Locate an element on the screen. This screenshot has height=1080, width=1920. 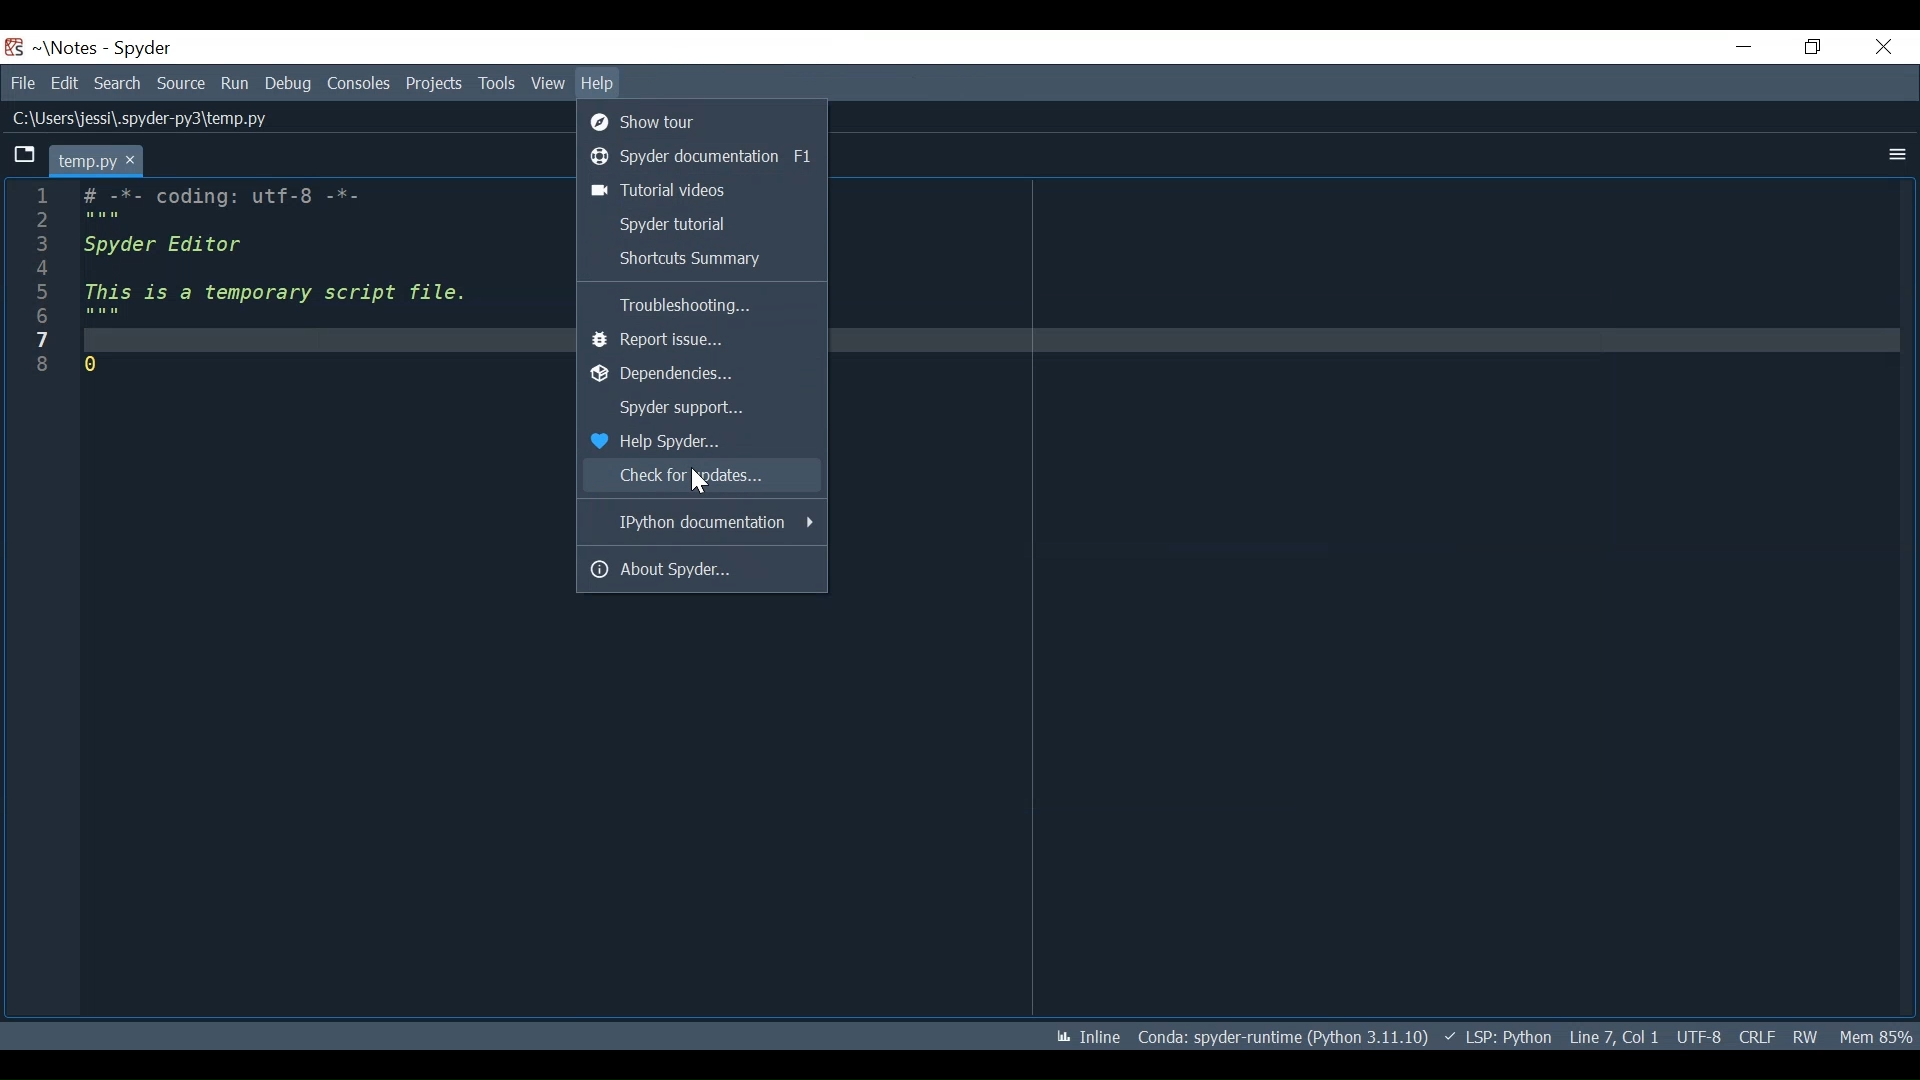
Cursor is located at coordinates (698, 480).